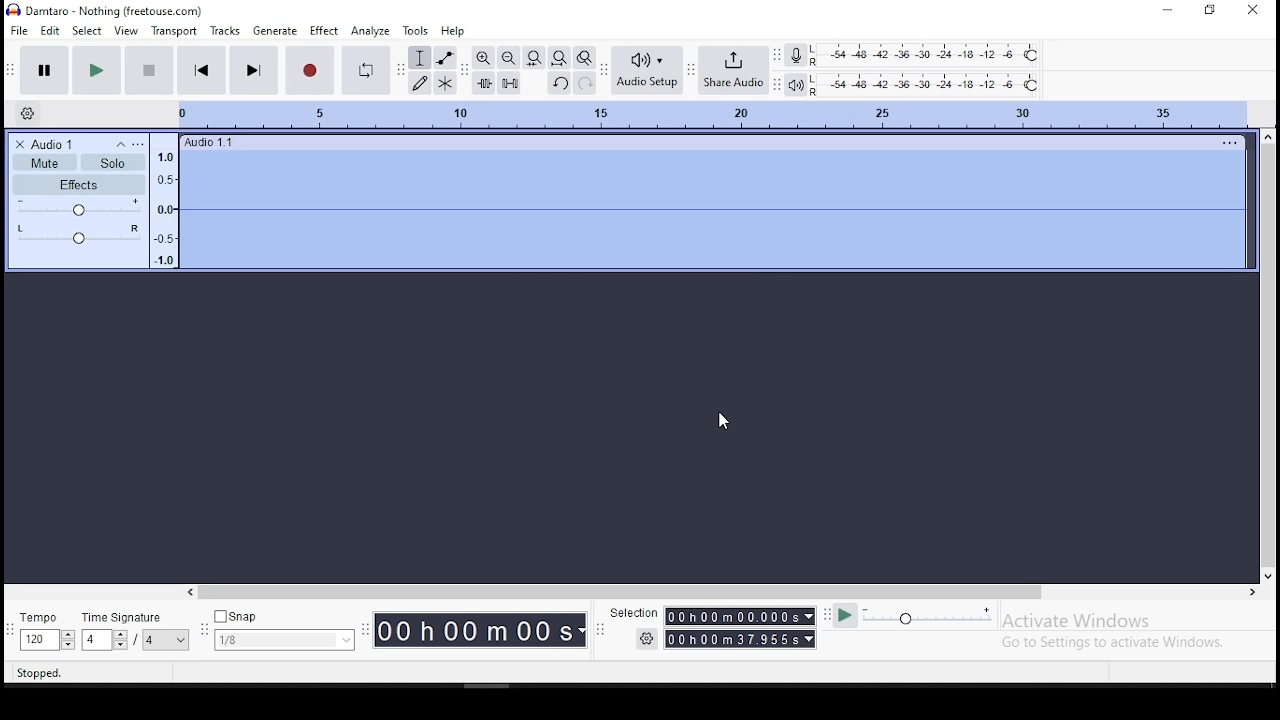  I want to click on trim audio outside selection, so click(483, 83).